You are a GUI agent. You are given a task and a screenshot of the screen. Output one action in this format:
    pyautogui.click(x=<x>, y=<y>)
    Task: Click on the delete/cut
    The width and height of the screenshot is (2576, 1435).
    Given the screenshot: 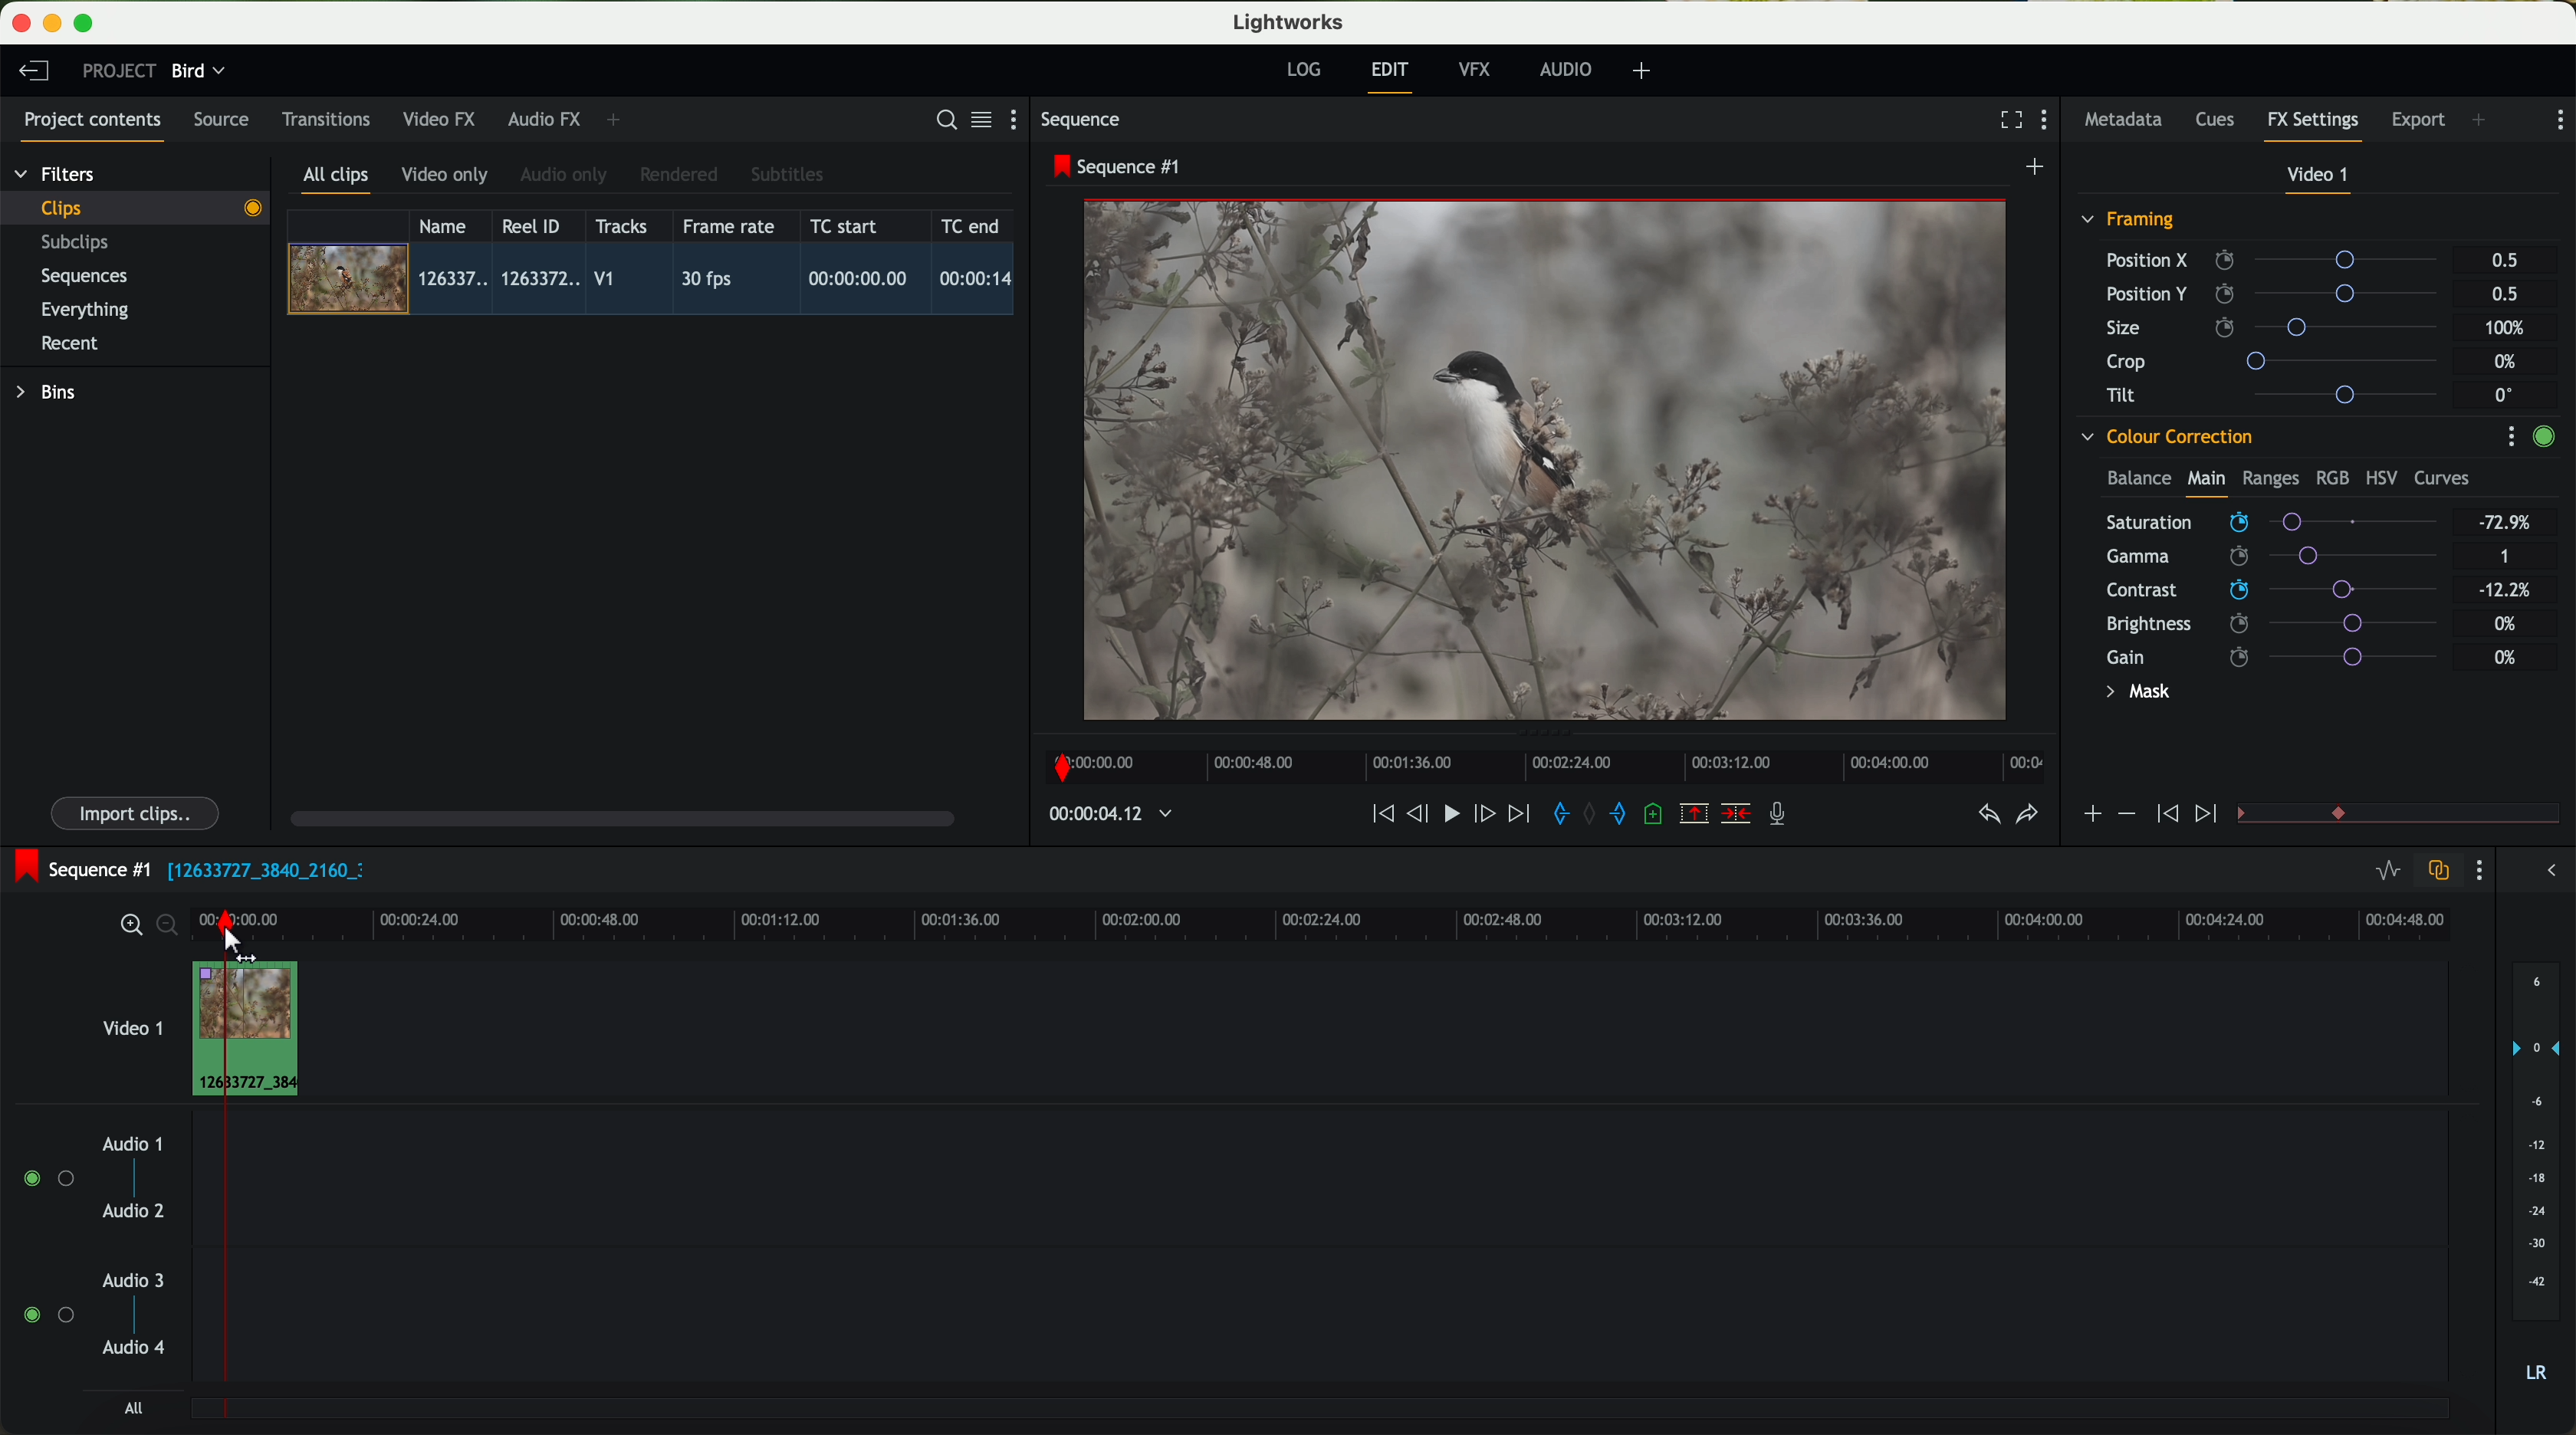 What is the action you would take?
    pyautogui.click(x=1736, y=814)
    